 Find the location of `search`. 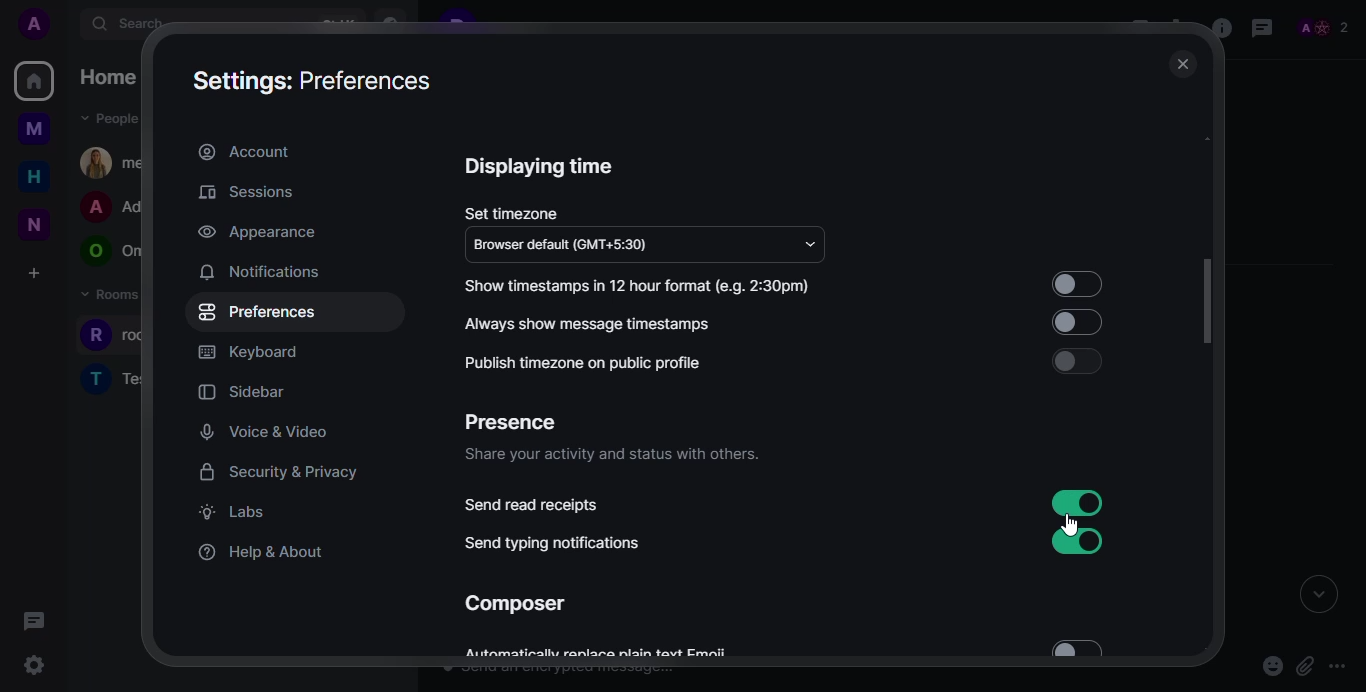

search is located at coordinates (136, 25).